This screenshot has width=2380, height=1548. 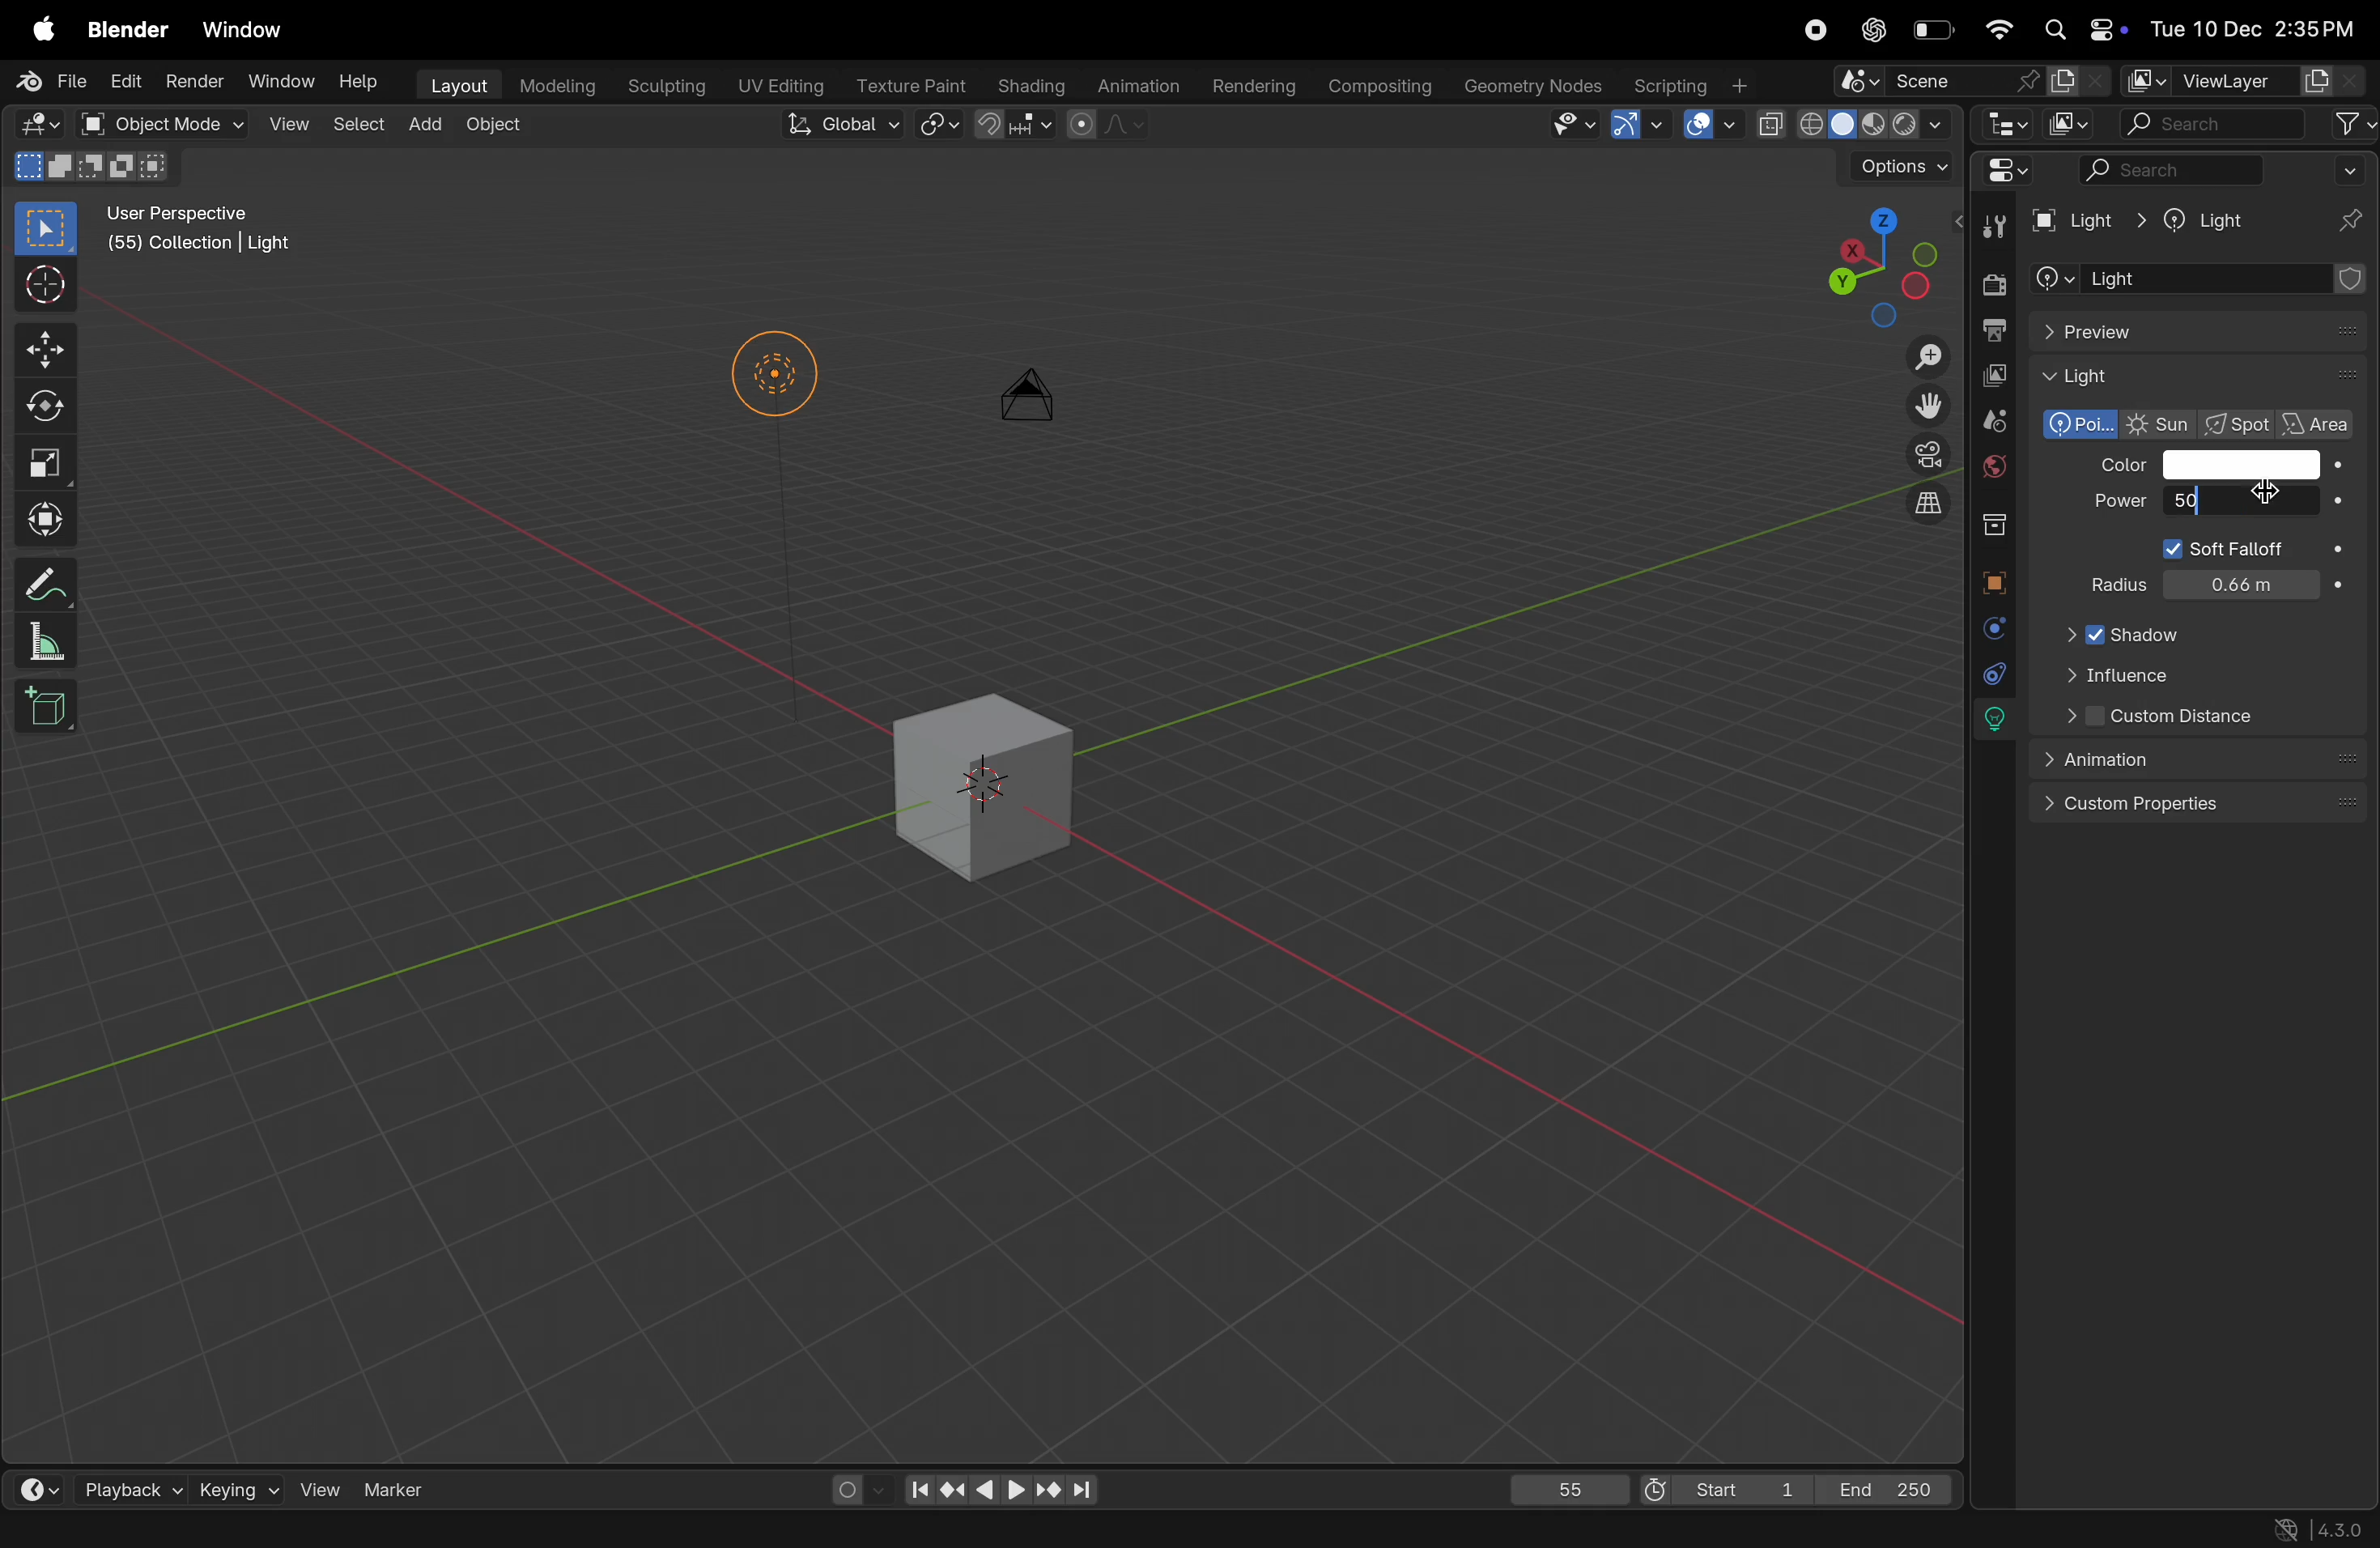 I want to click on wifi, so click(x=1994, y=27).